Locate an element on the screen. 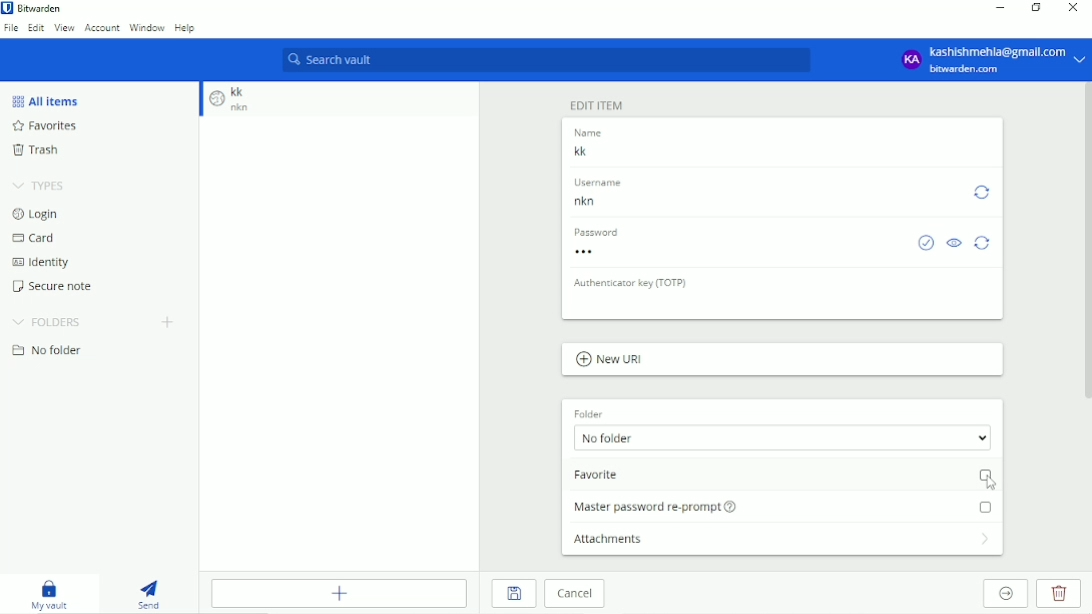 This screenshot has height=614, width=1092. name label is located at coordinates (596, 132).